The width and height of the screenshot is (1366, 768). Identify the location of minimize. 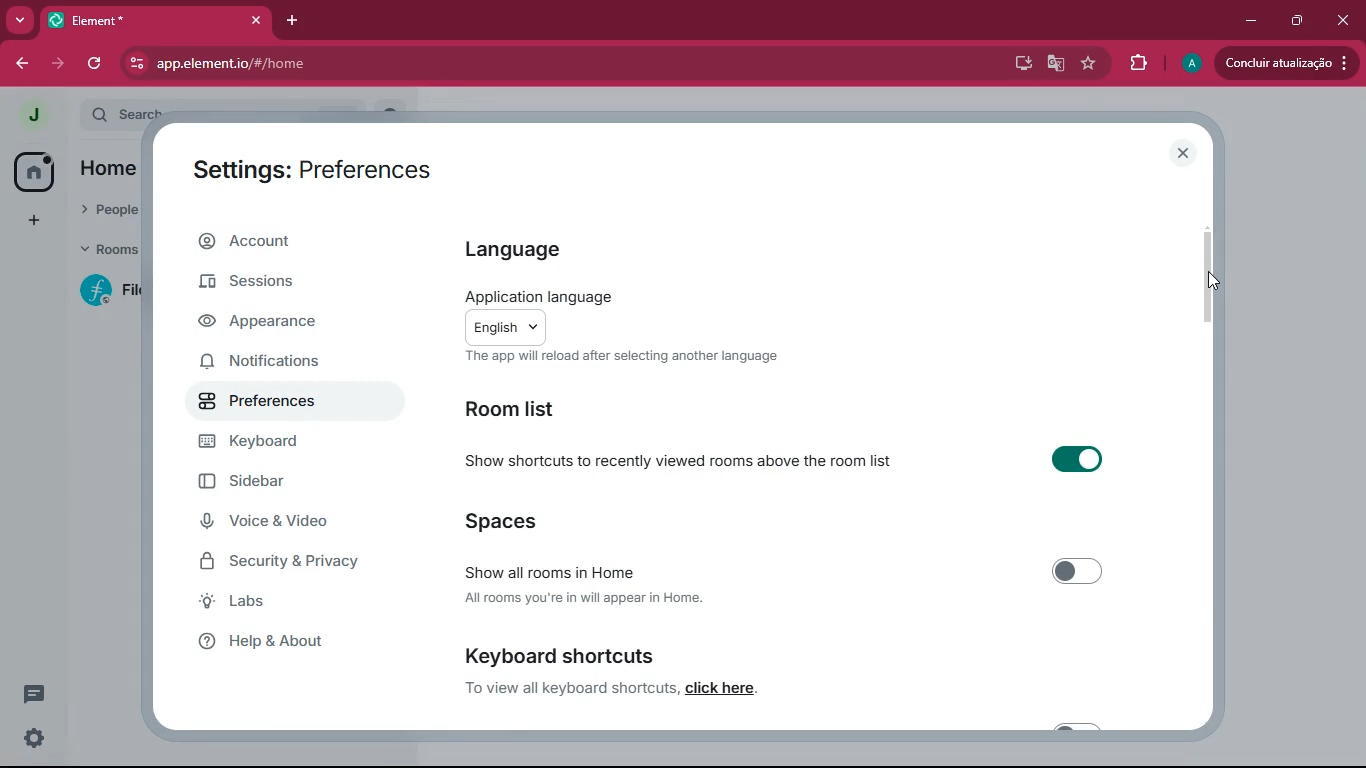
(1250, 21).